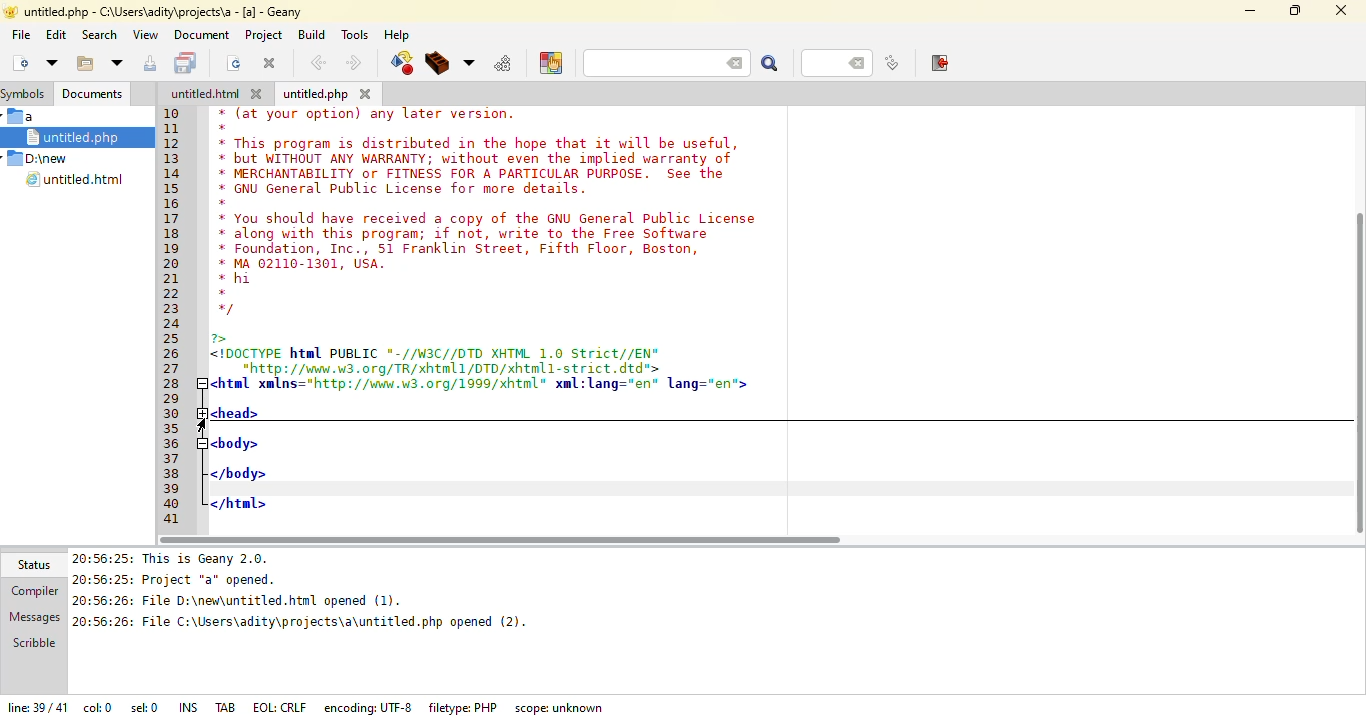  I want to click on ins, so click(186, 709).